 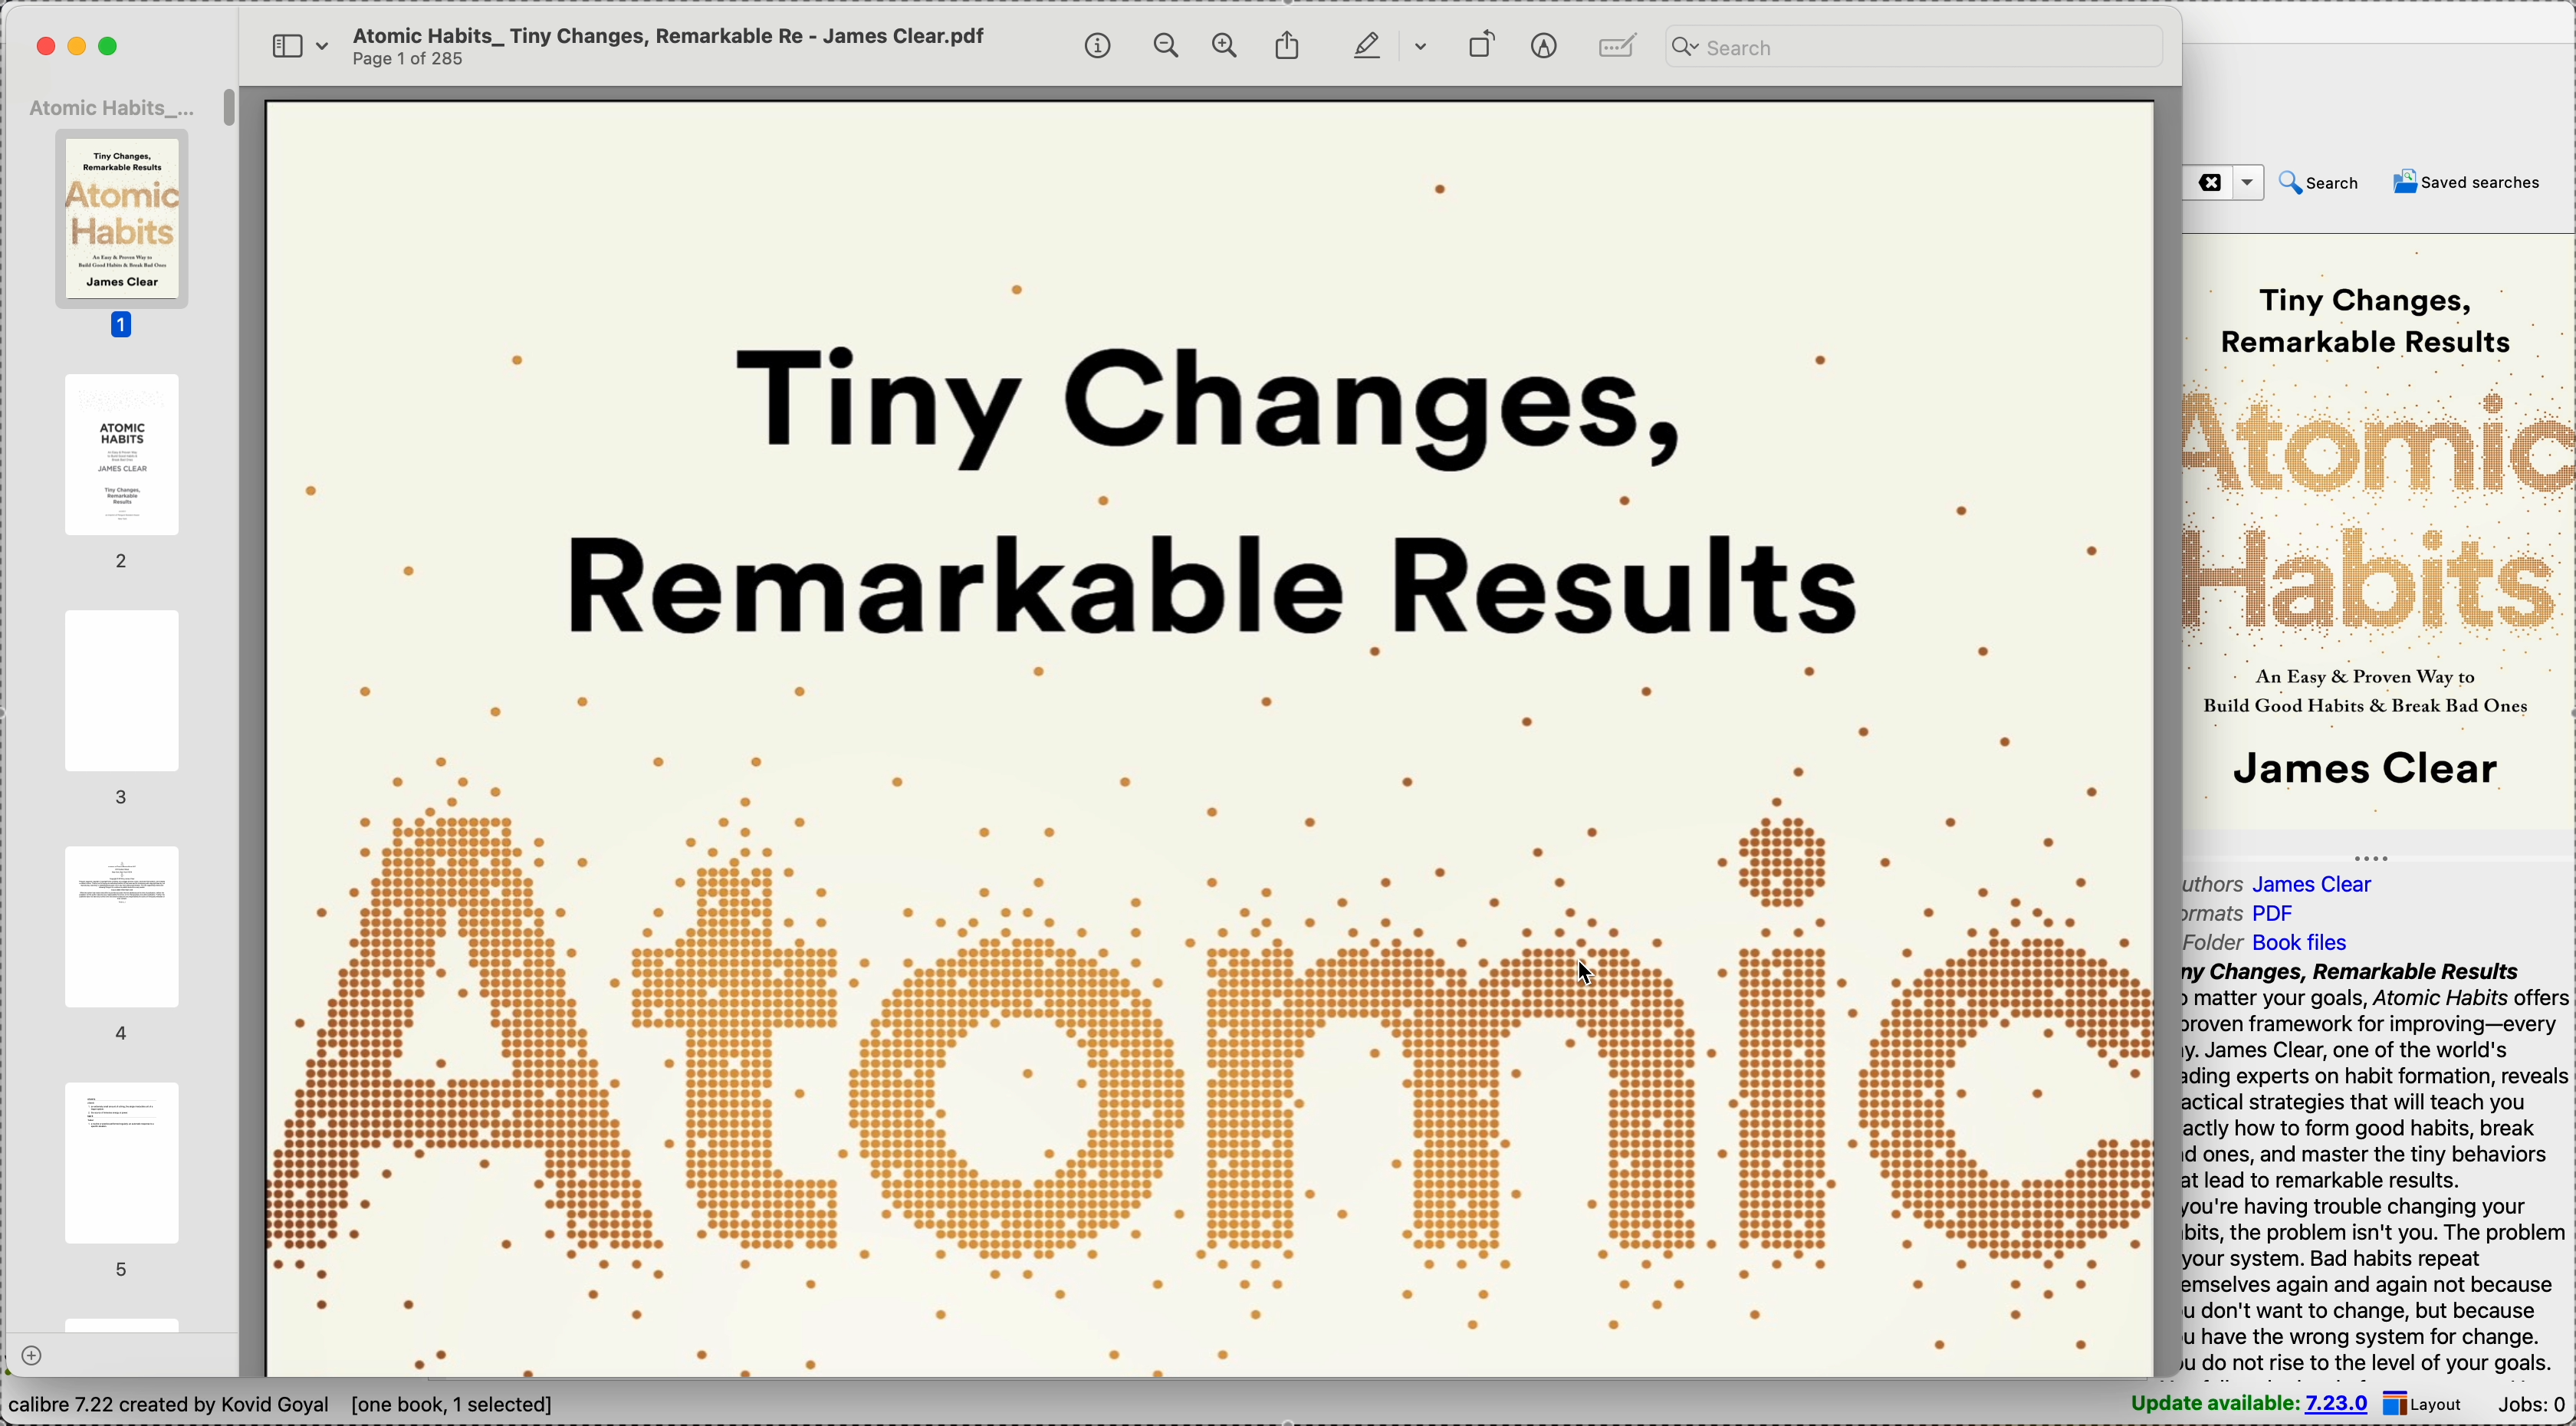 I want to click on book cover, so click(x=1211, y=738).